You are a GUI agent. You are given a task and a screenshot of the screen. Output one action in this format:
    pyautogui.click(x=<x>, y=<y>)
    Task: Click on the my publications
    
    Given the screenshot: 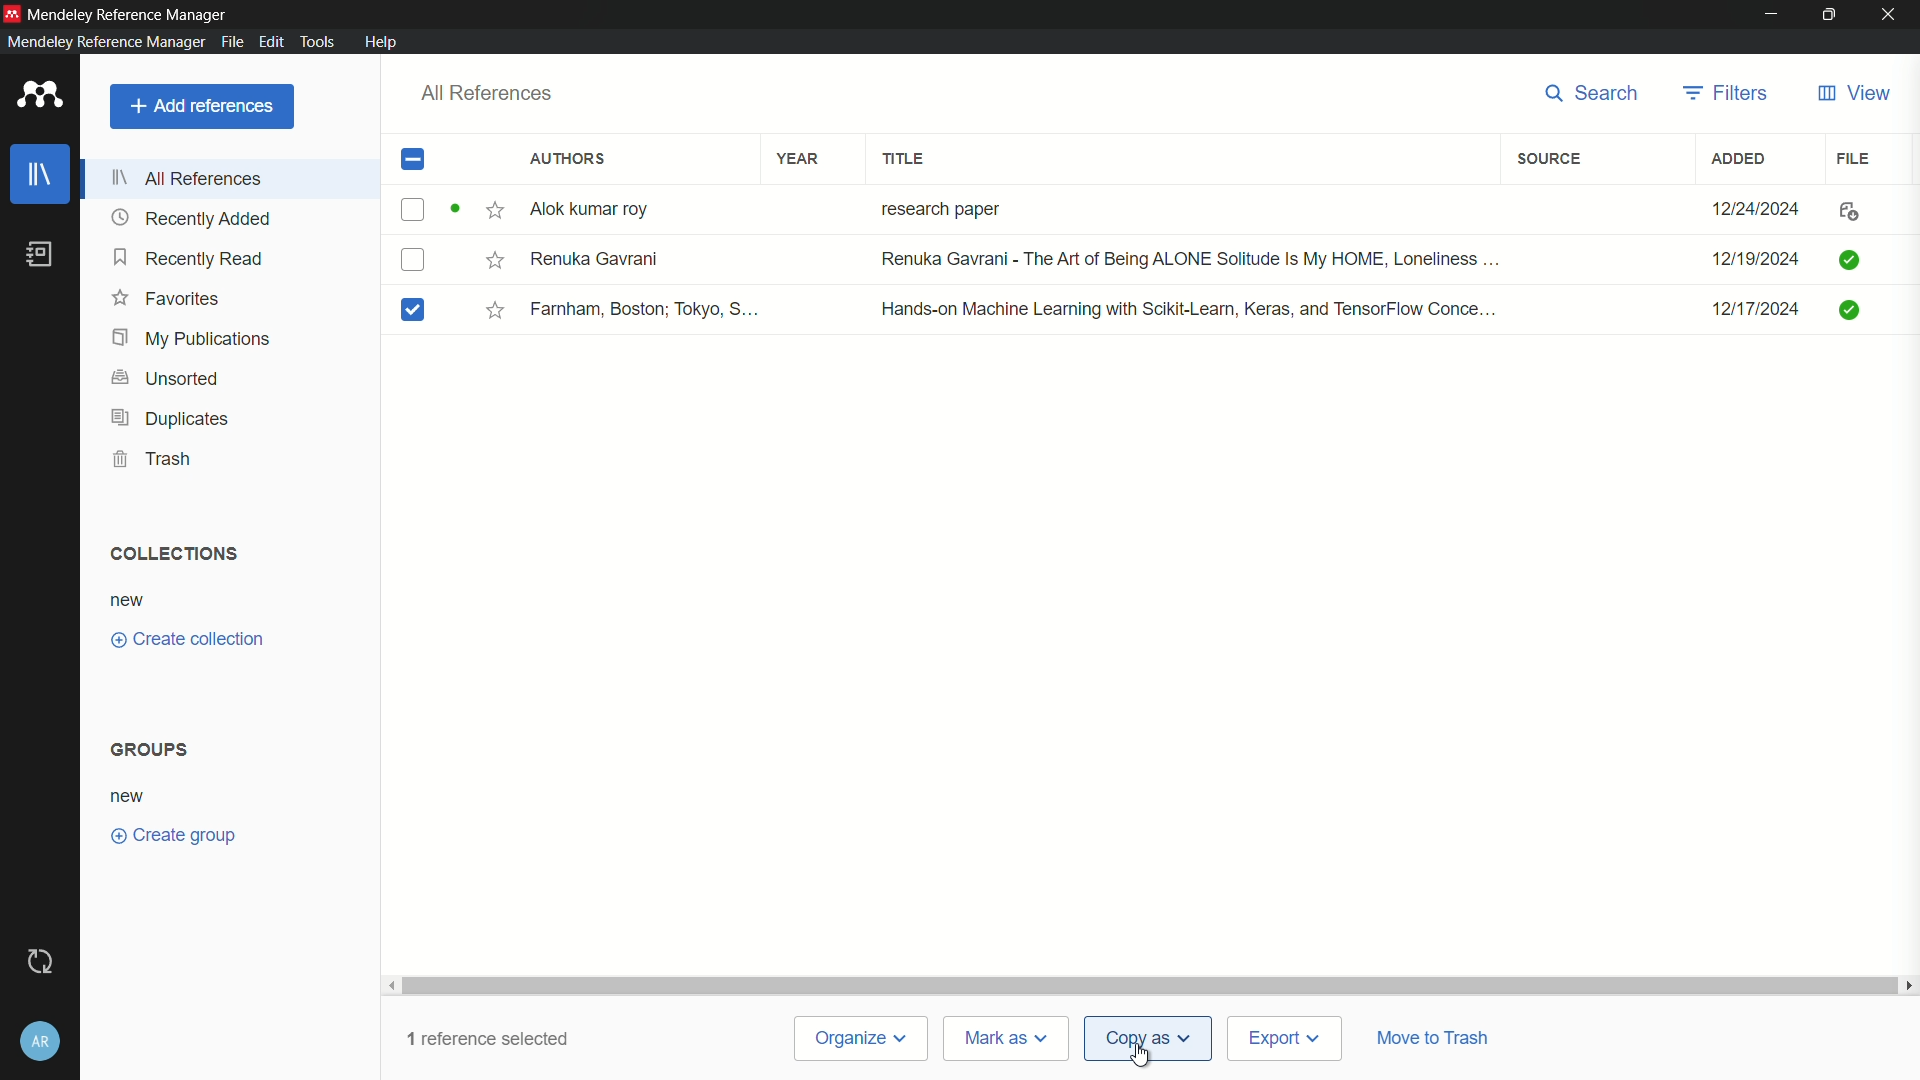 What is the action you would take?
    pyautogui.click(x=190, y=339)
    